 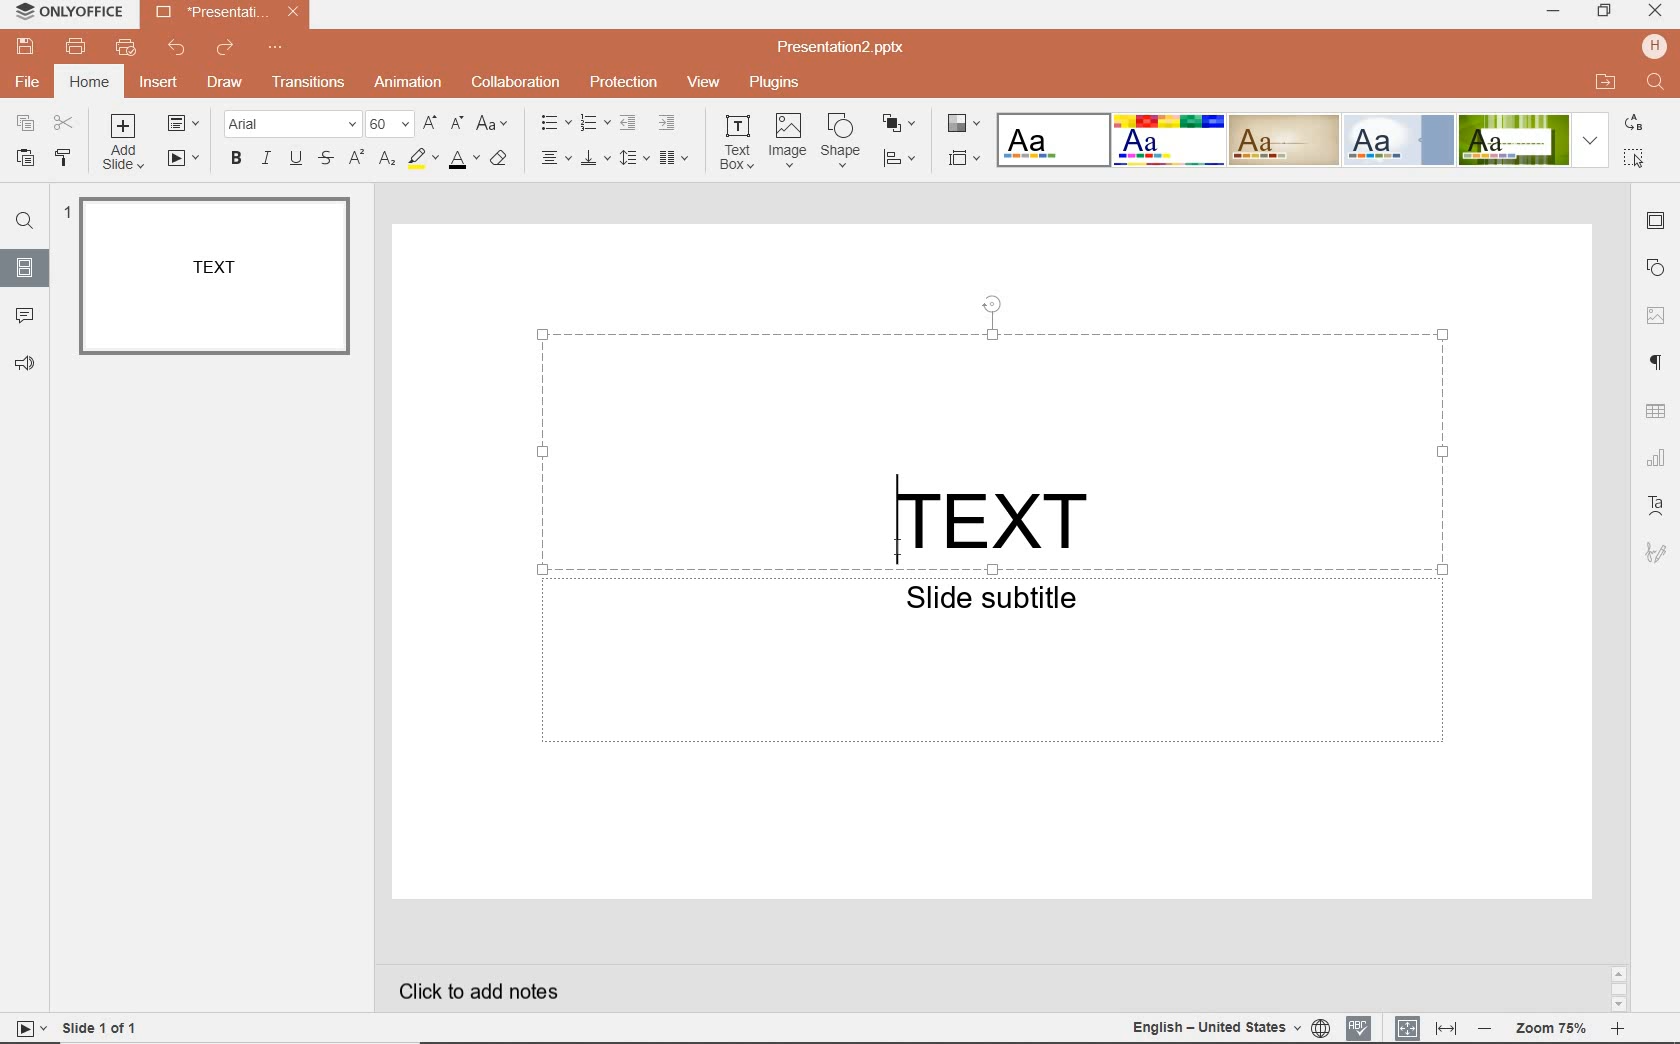 I want to click on CHANGE SLIDE LAYOUT, so click(x=188, y=125).